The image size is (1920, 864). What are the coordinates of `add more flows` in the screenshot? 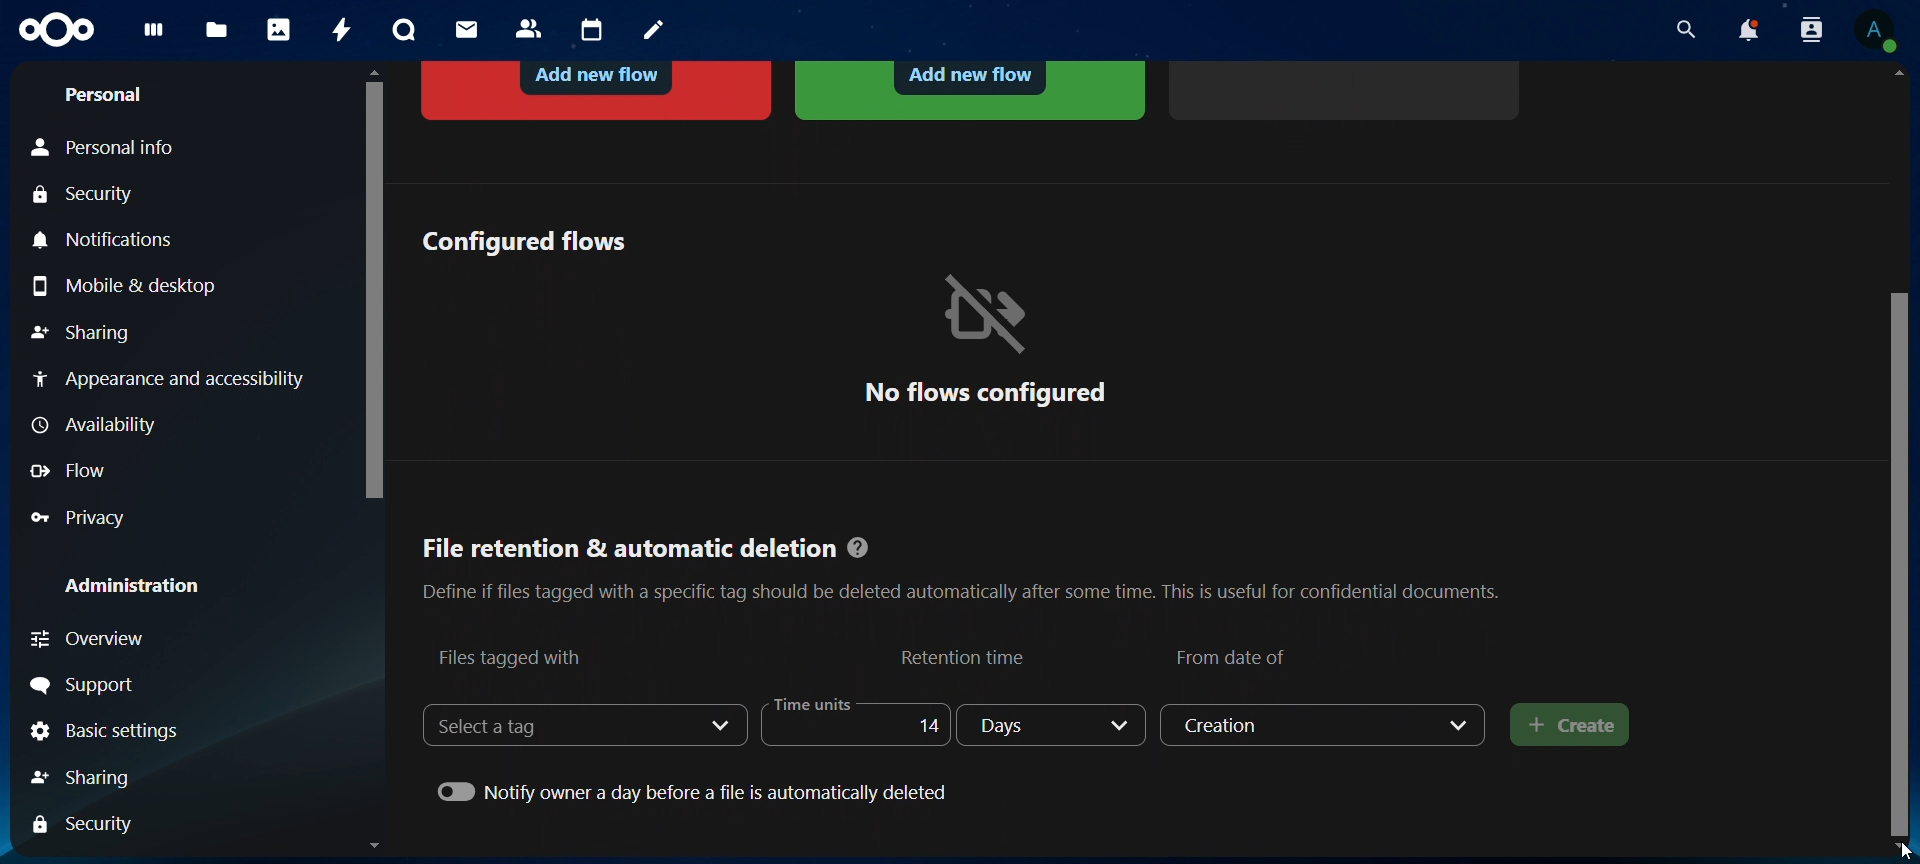 It's located at (1348, 88).